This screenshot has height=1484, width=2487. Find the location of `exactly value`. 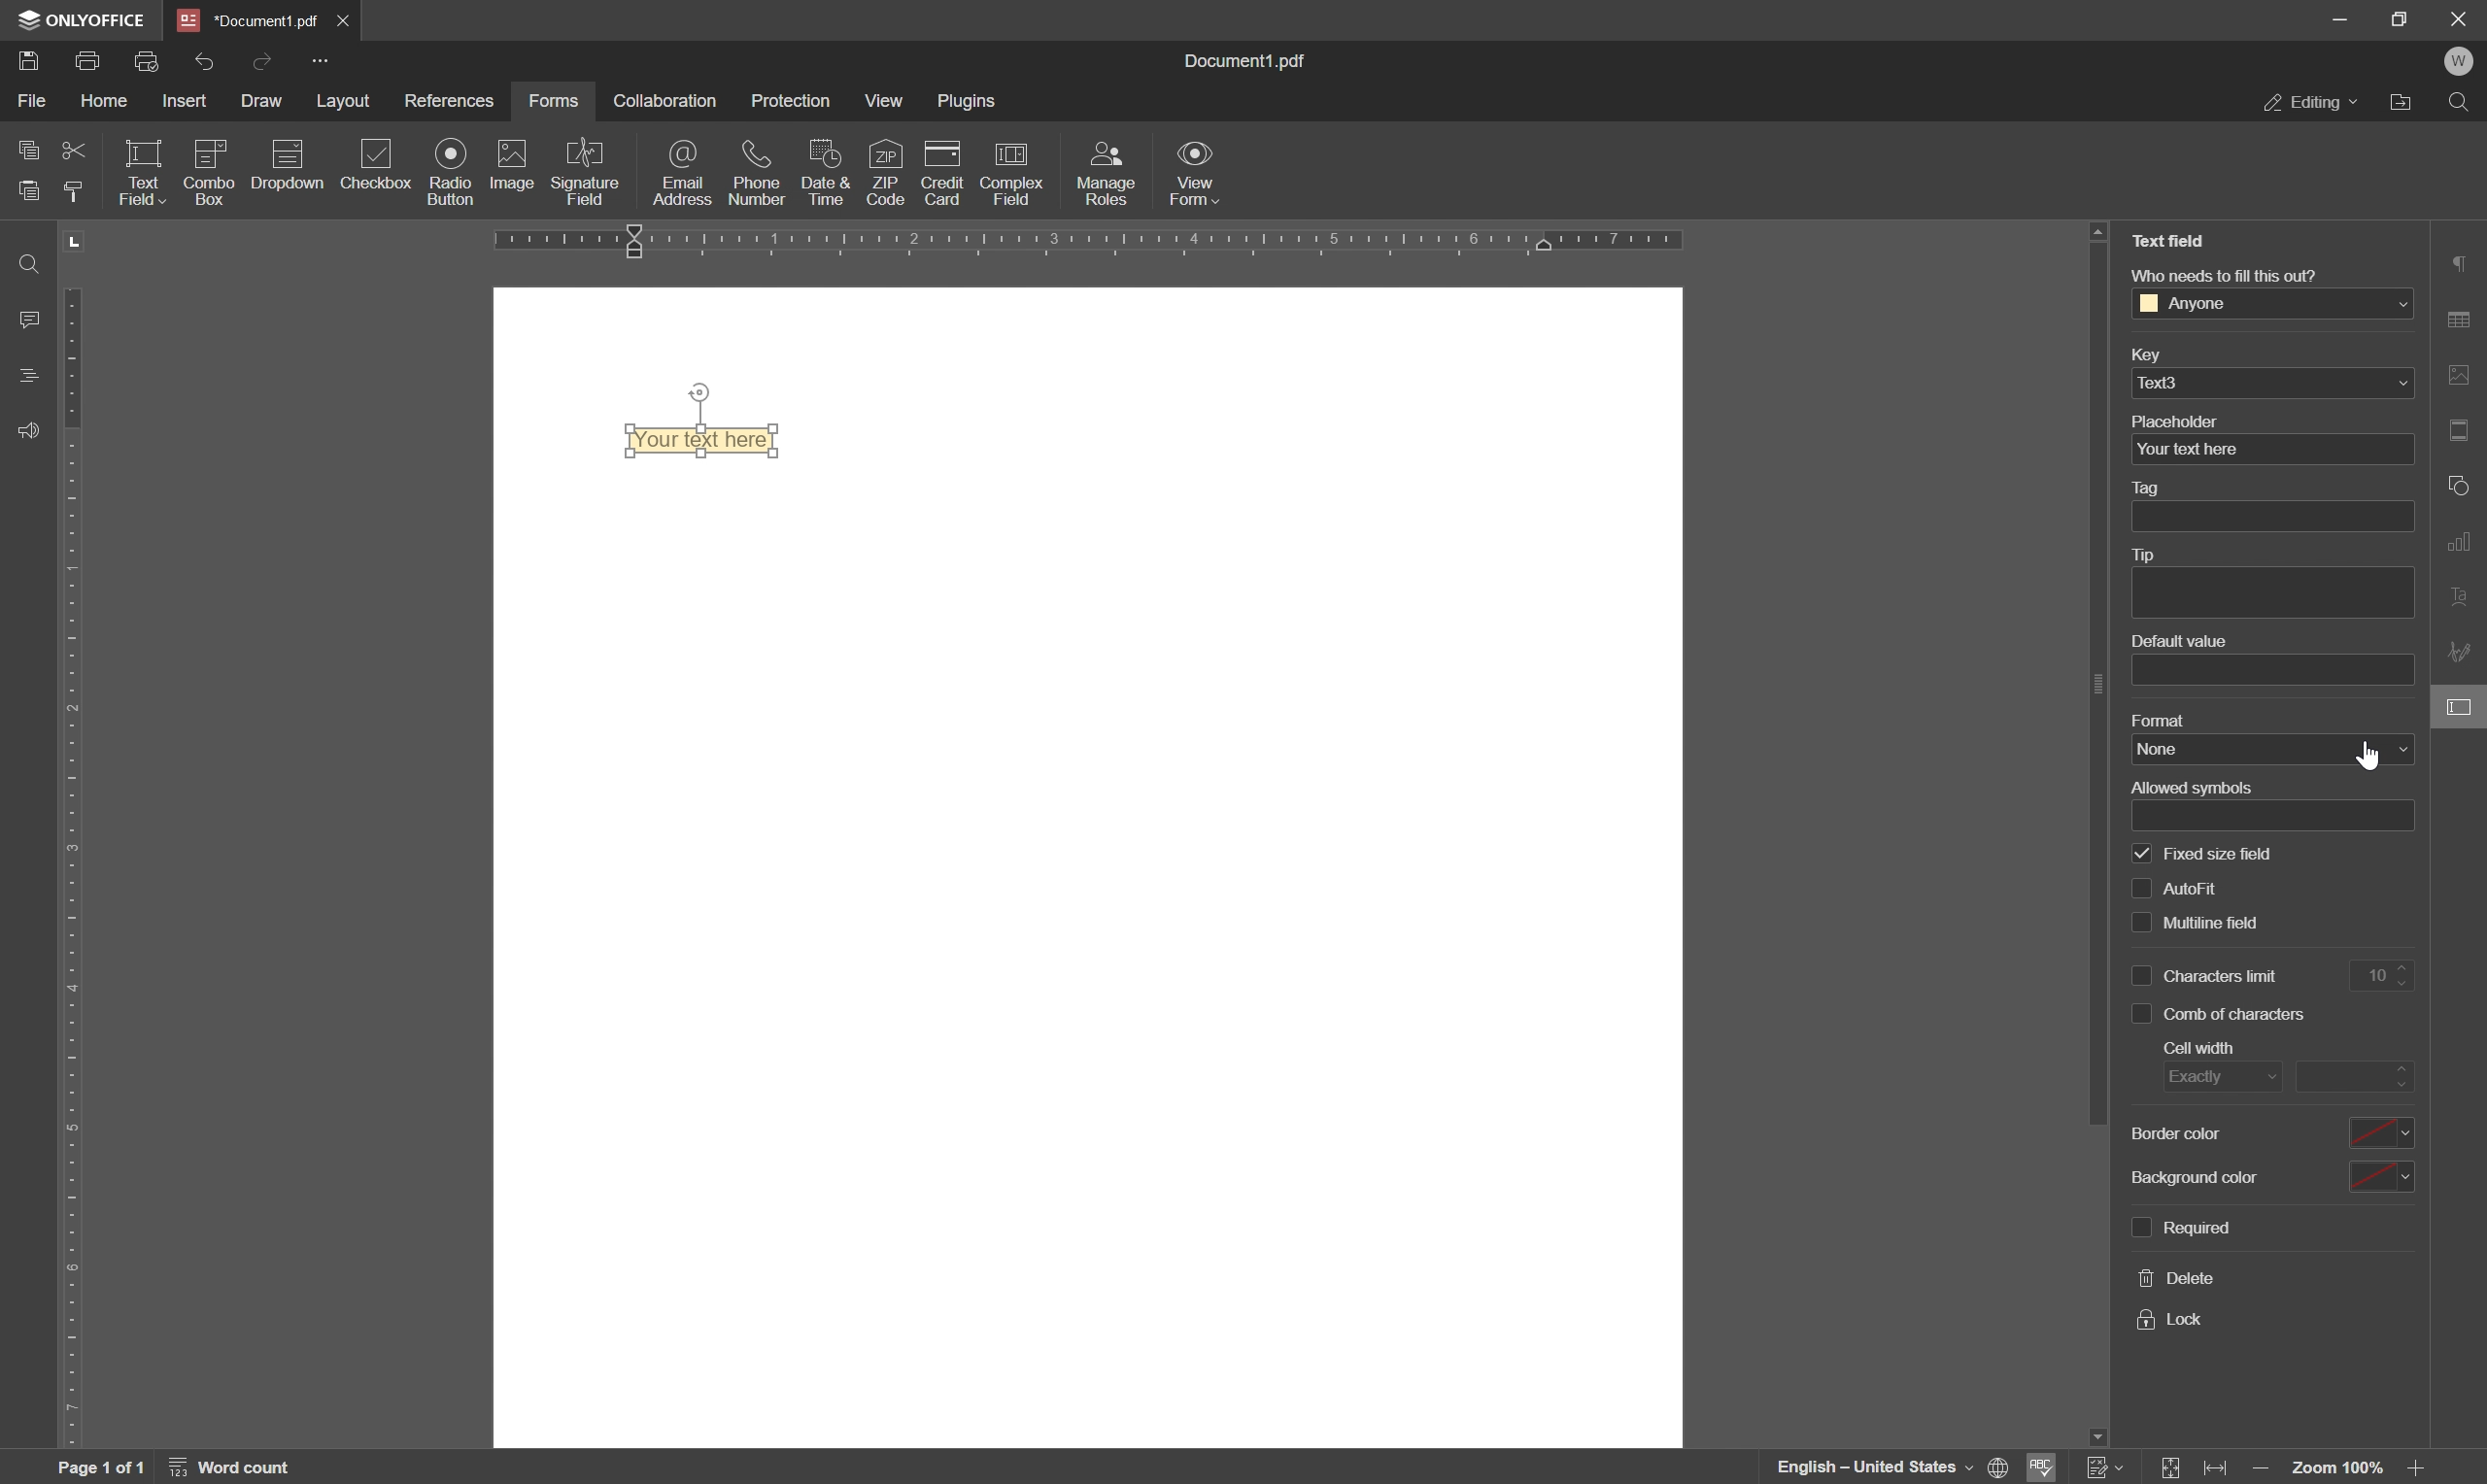

exactly value is located at coordinates (2355, 1075).